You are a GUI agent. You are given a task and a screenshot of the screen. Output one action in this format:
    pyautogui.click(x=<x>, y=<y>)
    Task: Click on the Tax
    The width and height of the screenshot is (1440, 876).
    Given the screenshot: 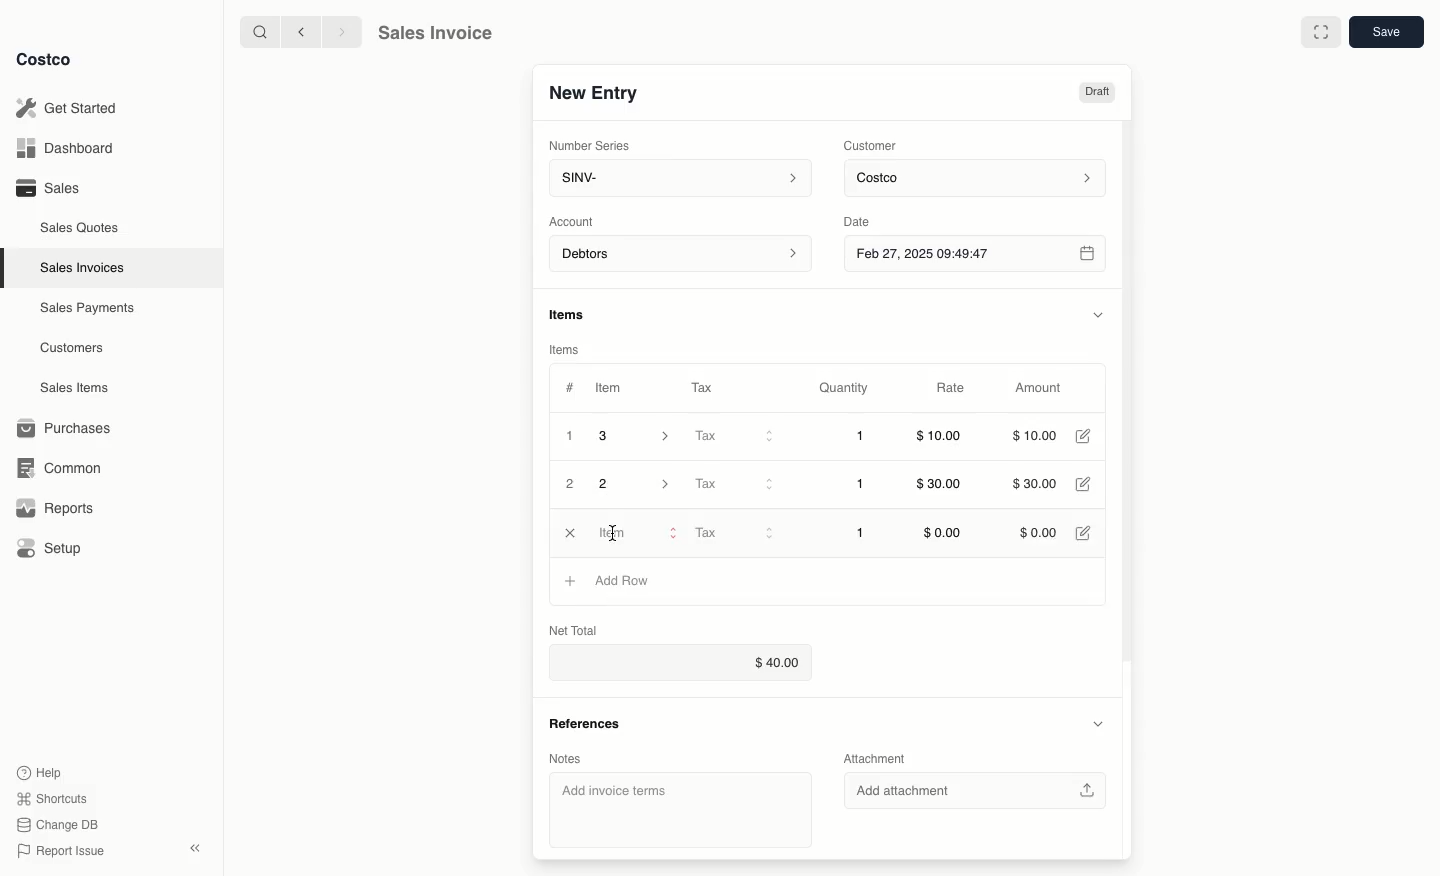 What is the action you would take?
    pyautogui.click(x=707, y=387)
    